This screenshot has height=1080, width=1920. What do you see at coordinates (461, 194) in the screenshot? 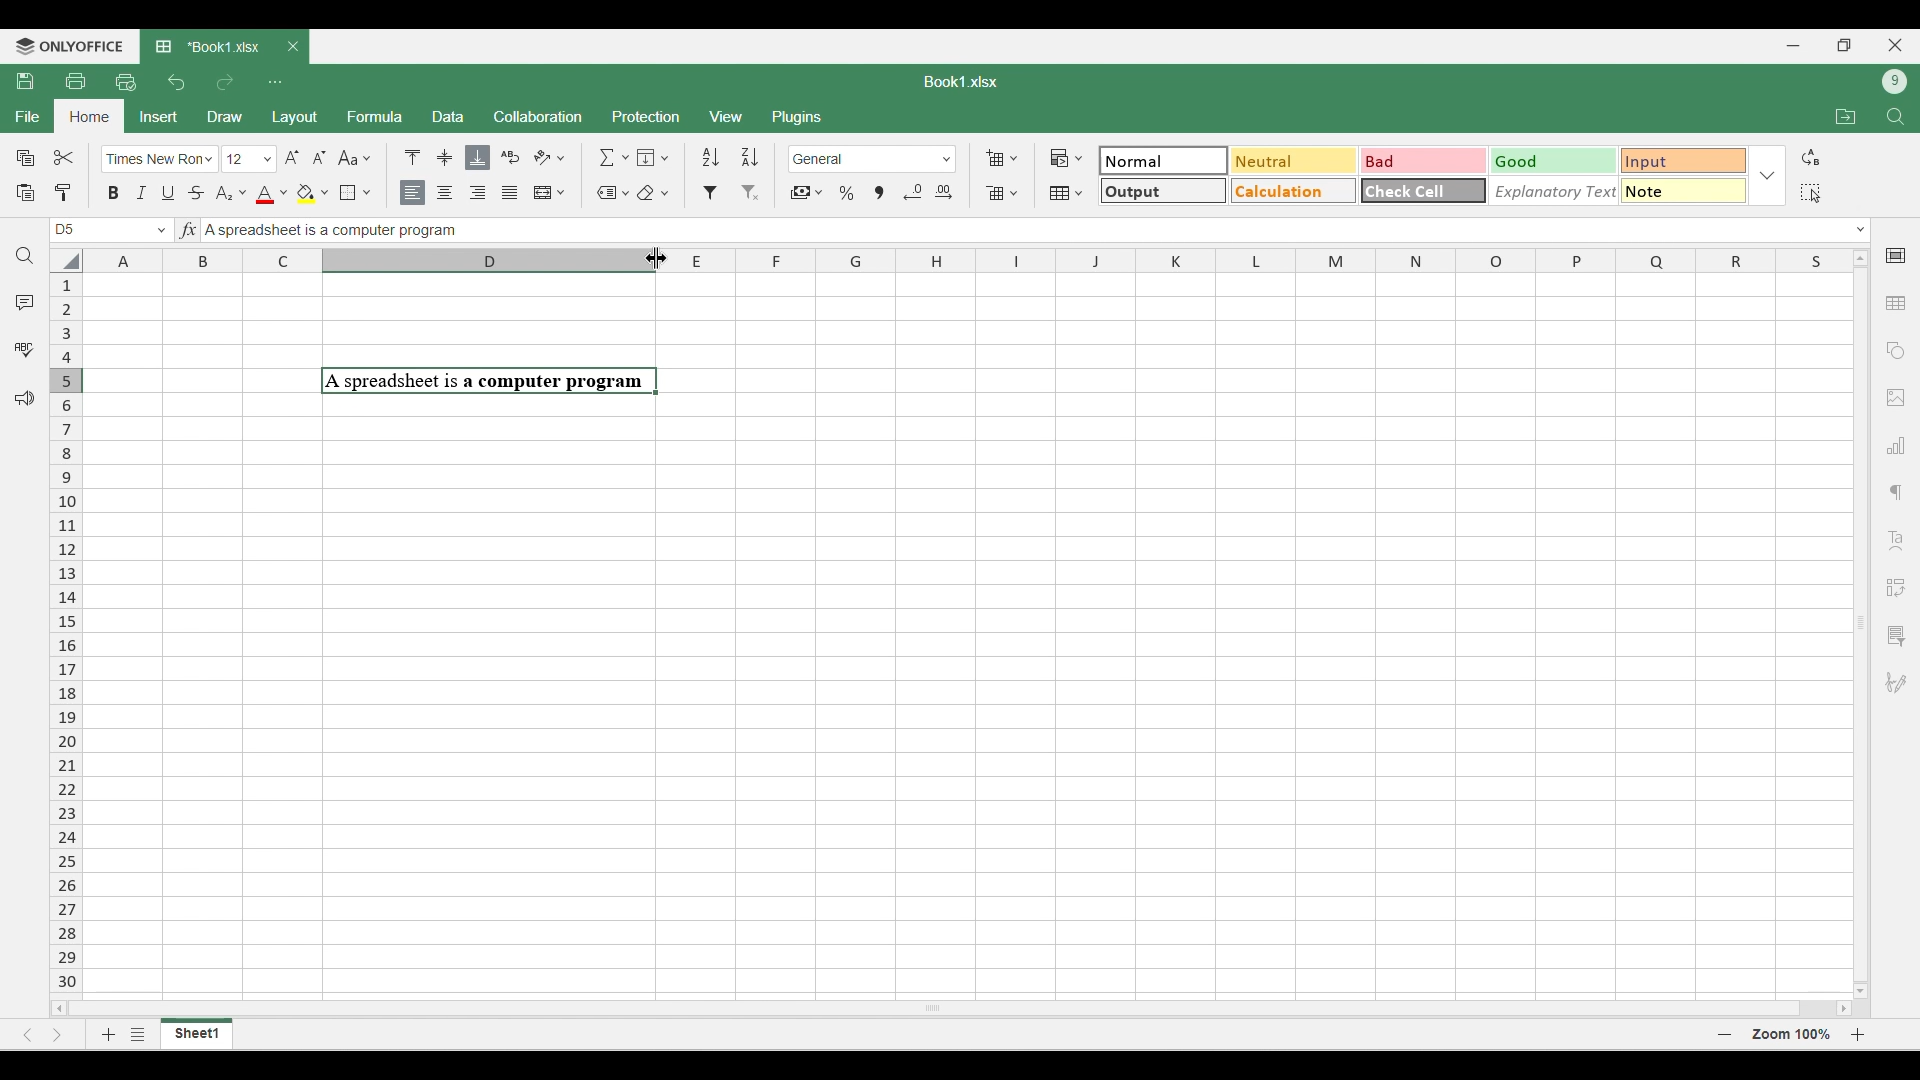
I see `Alignment options` at bounding box center [461, 194].